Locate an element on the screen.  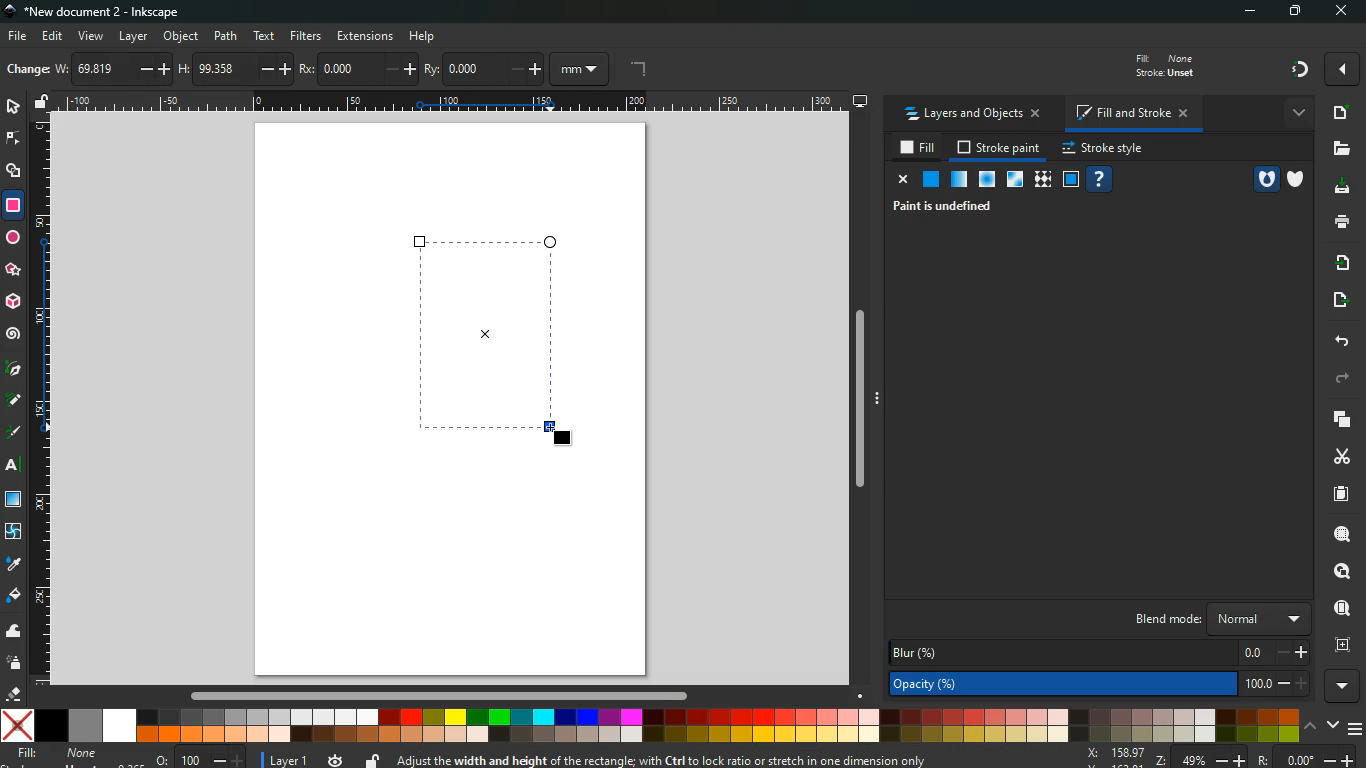
layer is located at coordinates (137, 36).